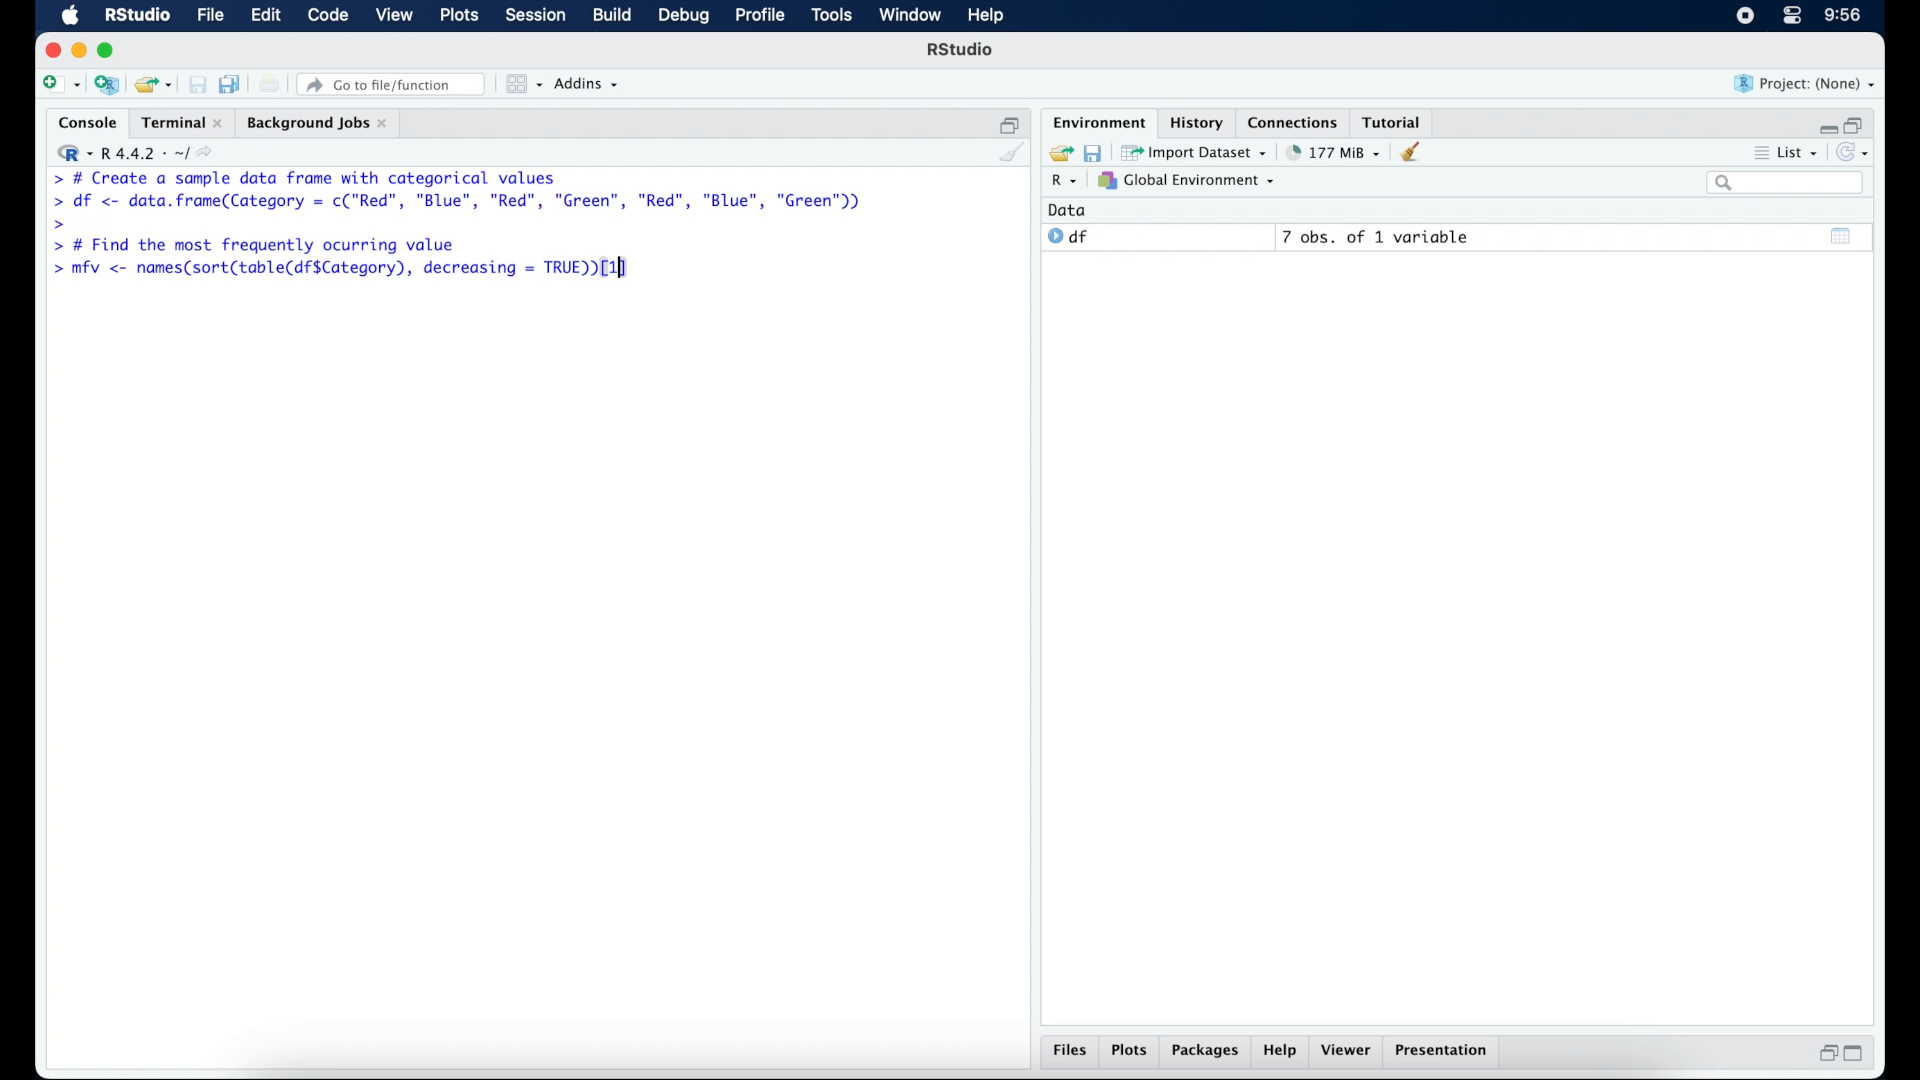 The height and width of the screenshot is (1080, 1920). Describe the element at coordinates (523, 84) in the screenshot. I see `workspace panes` at that location.